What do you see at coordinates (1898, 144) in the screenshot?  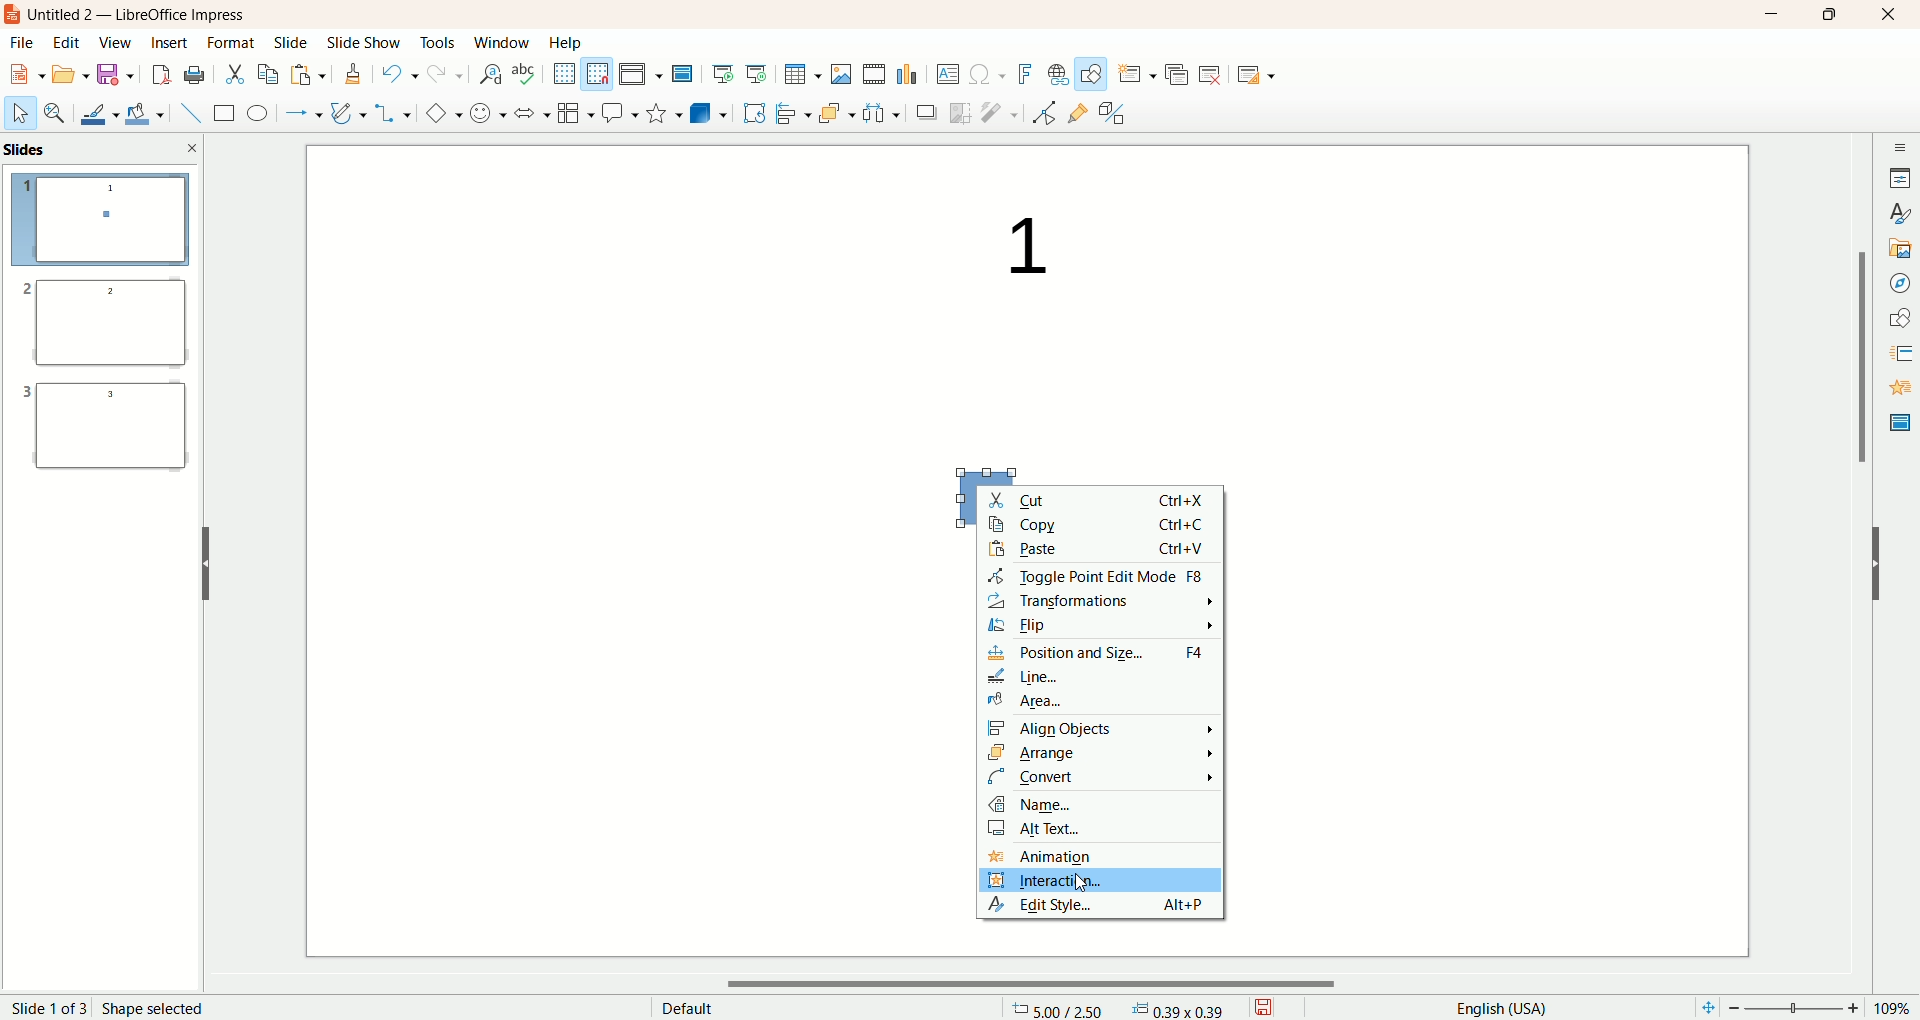 I see `sidebar settings` at bounding box center [1898, 144].